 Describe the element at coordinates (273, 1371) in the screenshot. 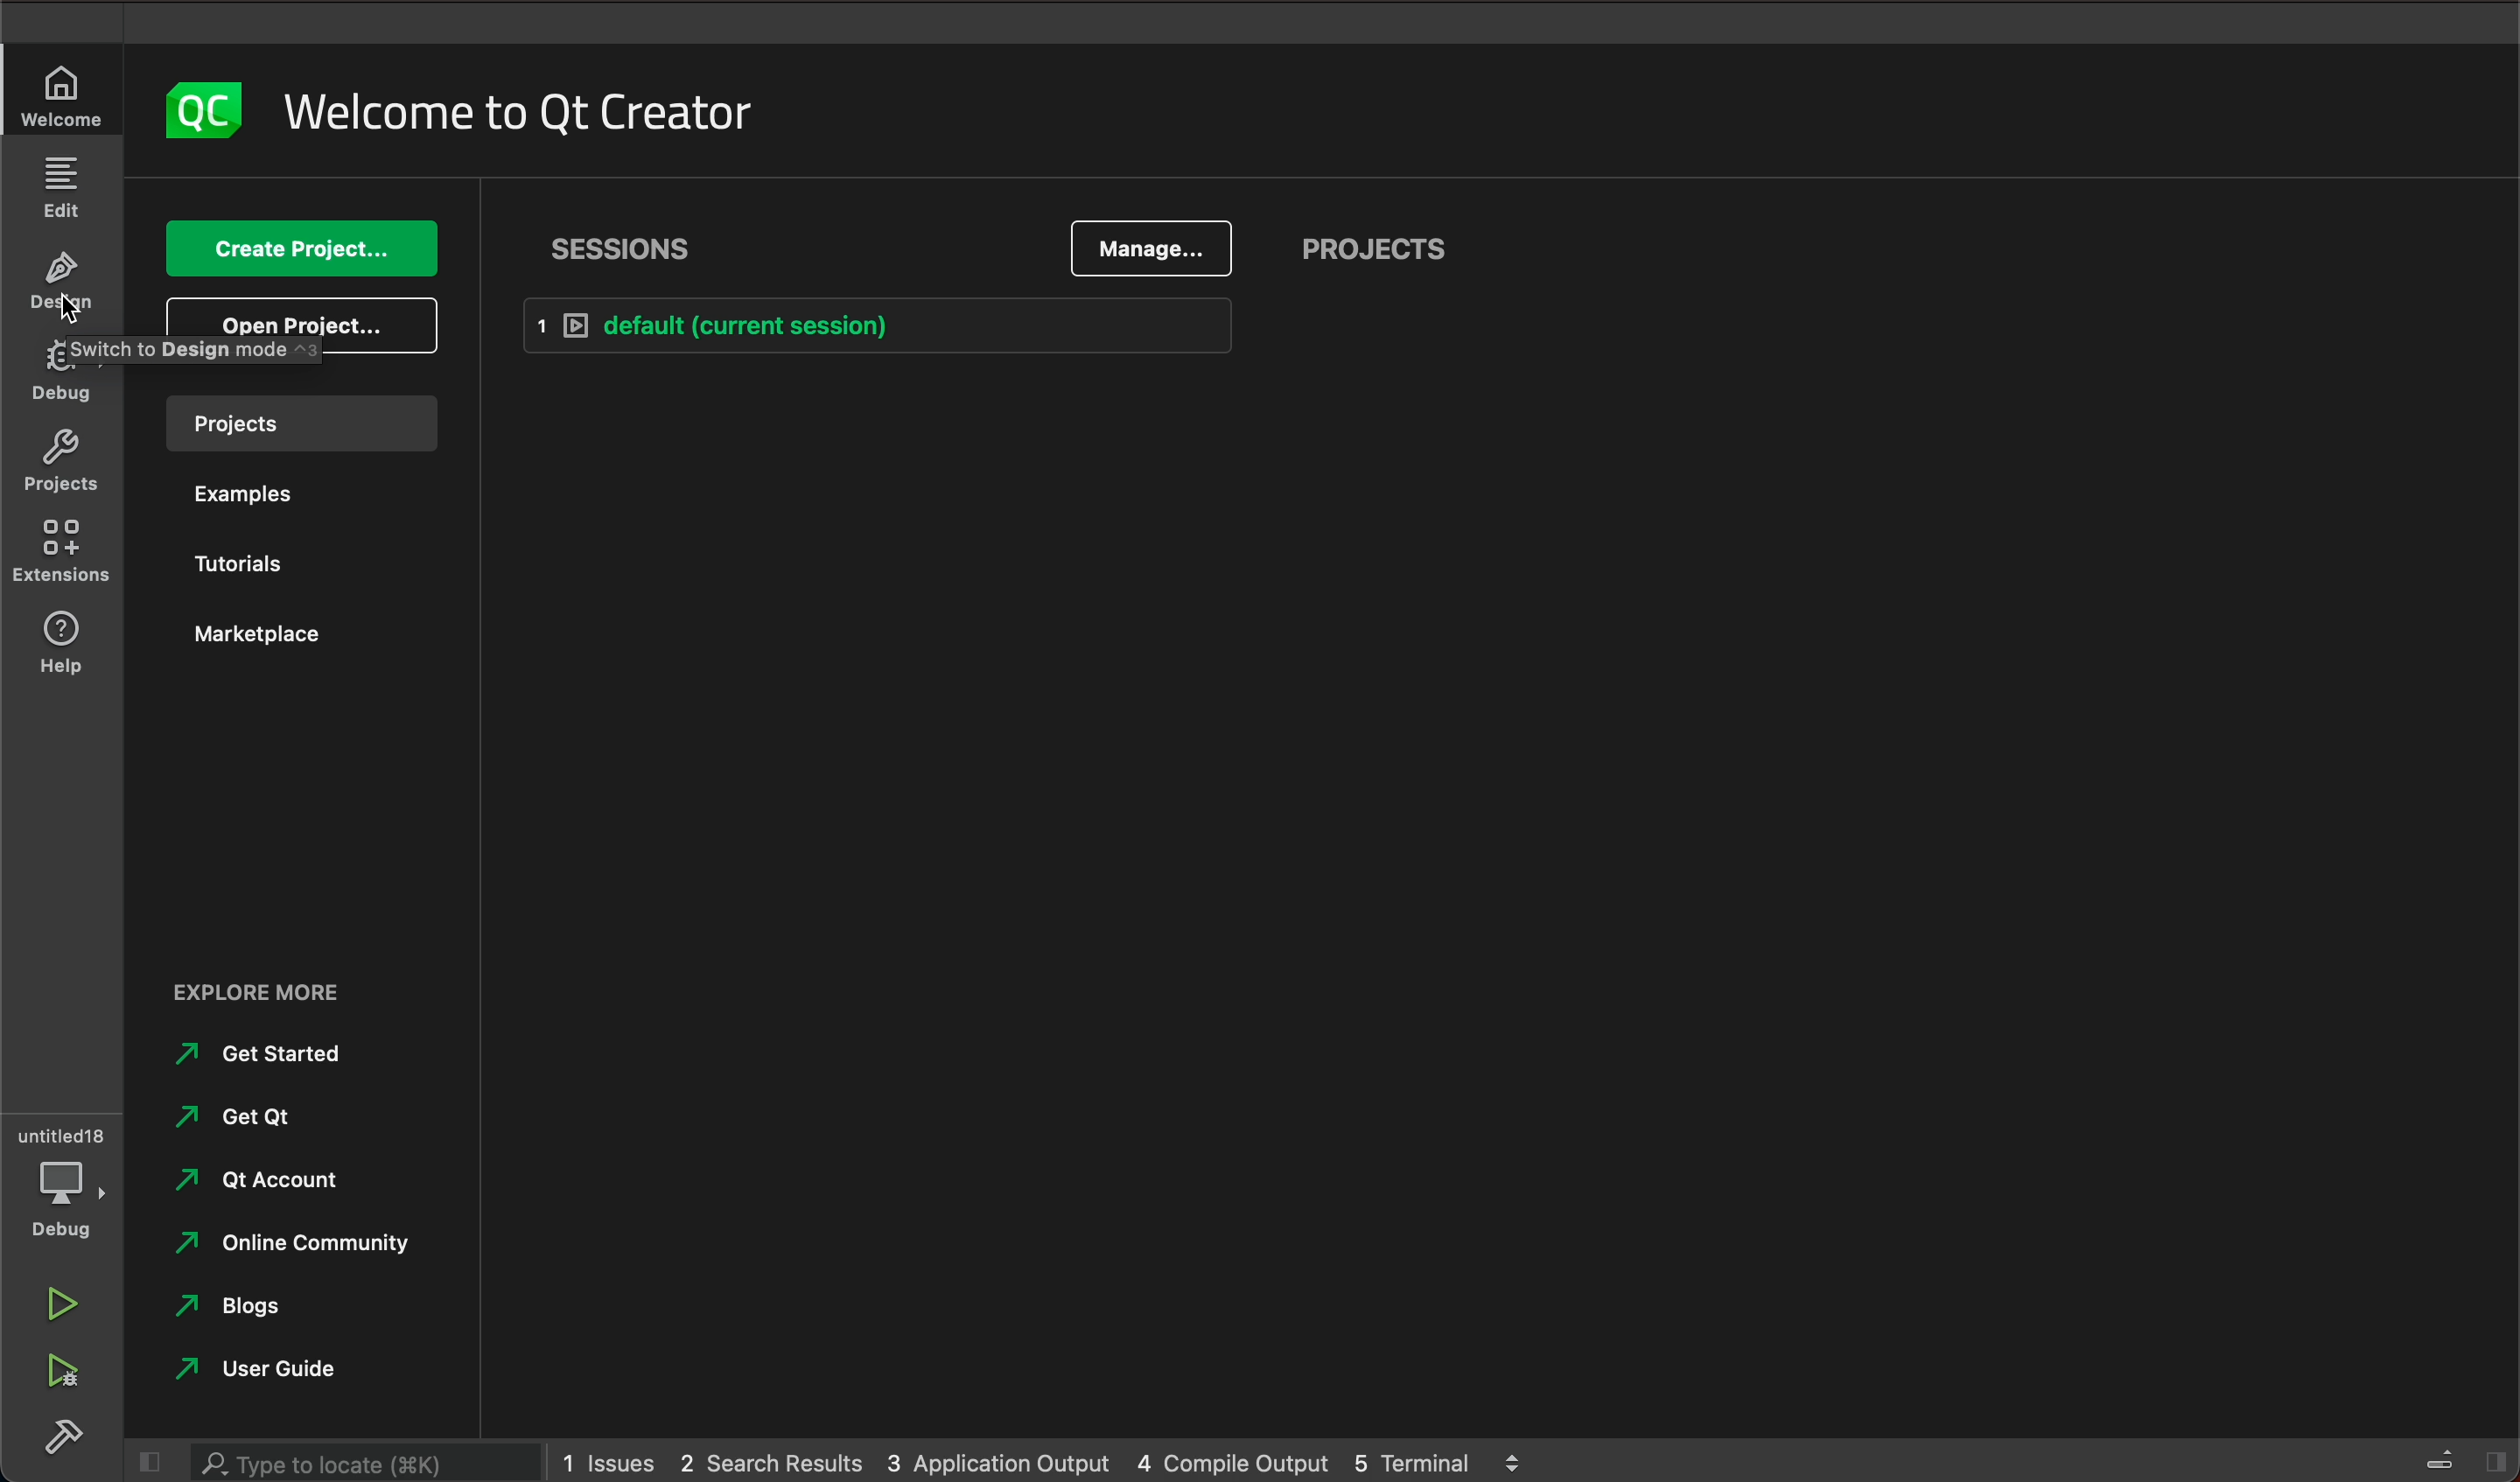

I see `user ` at that location.